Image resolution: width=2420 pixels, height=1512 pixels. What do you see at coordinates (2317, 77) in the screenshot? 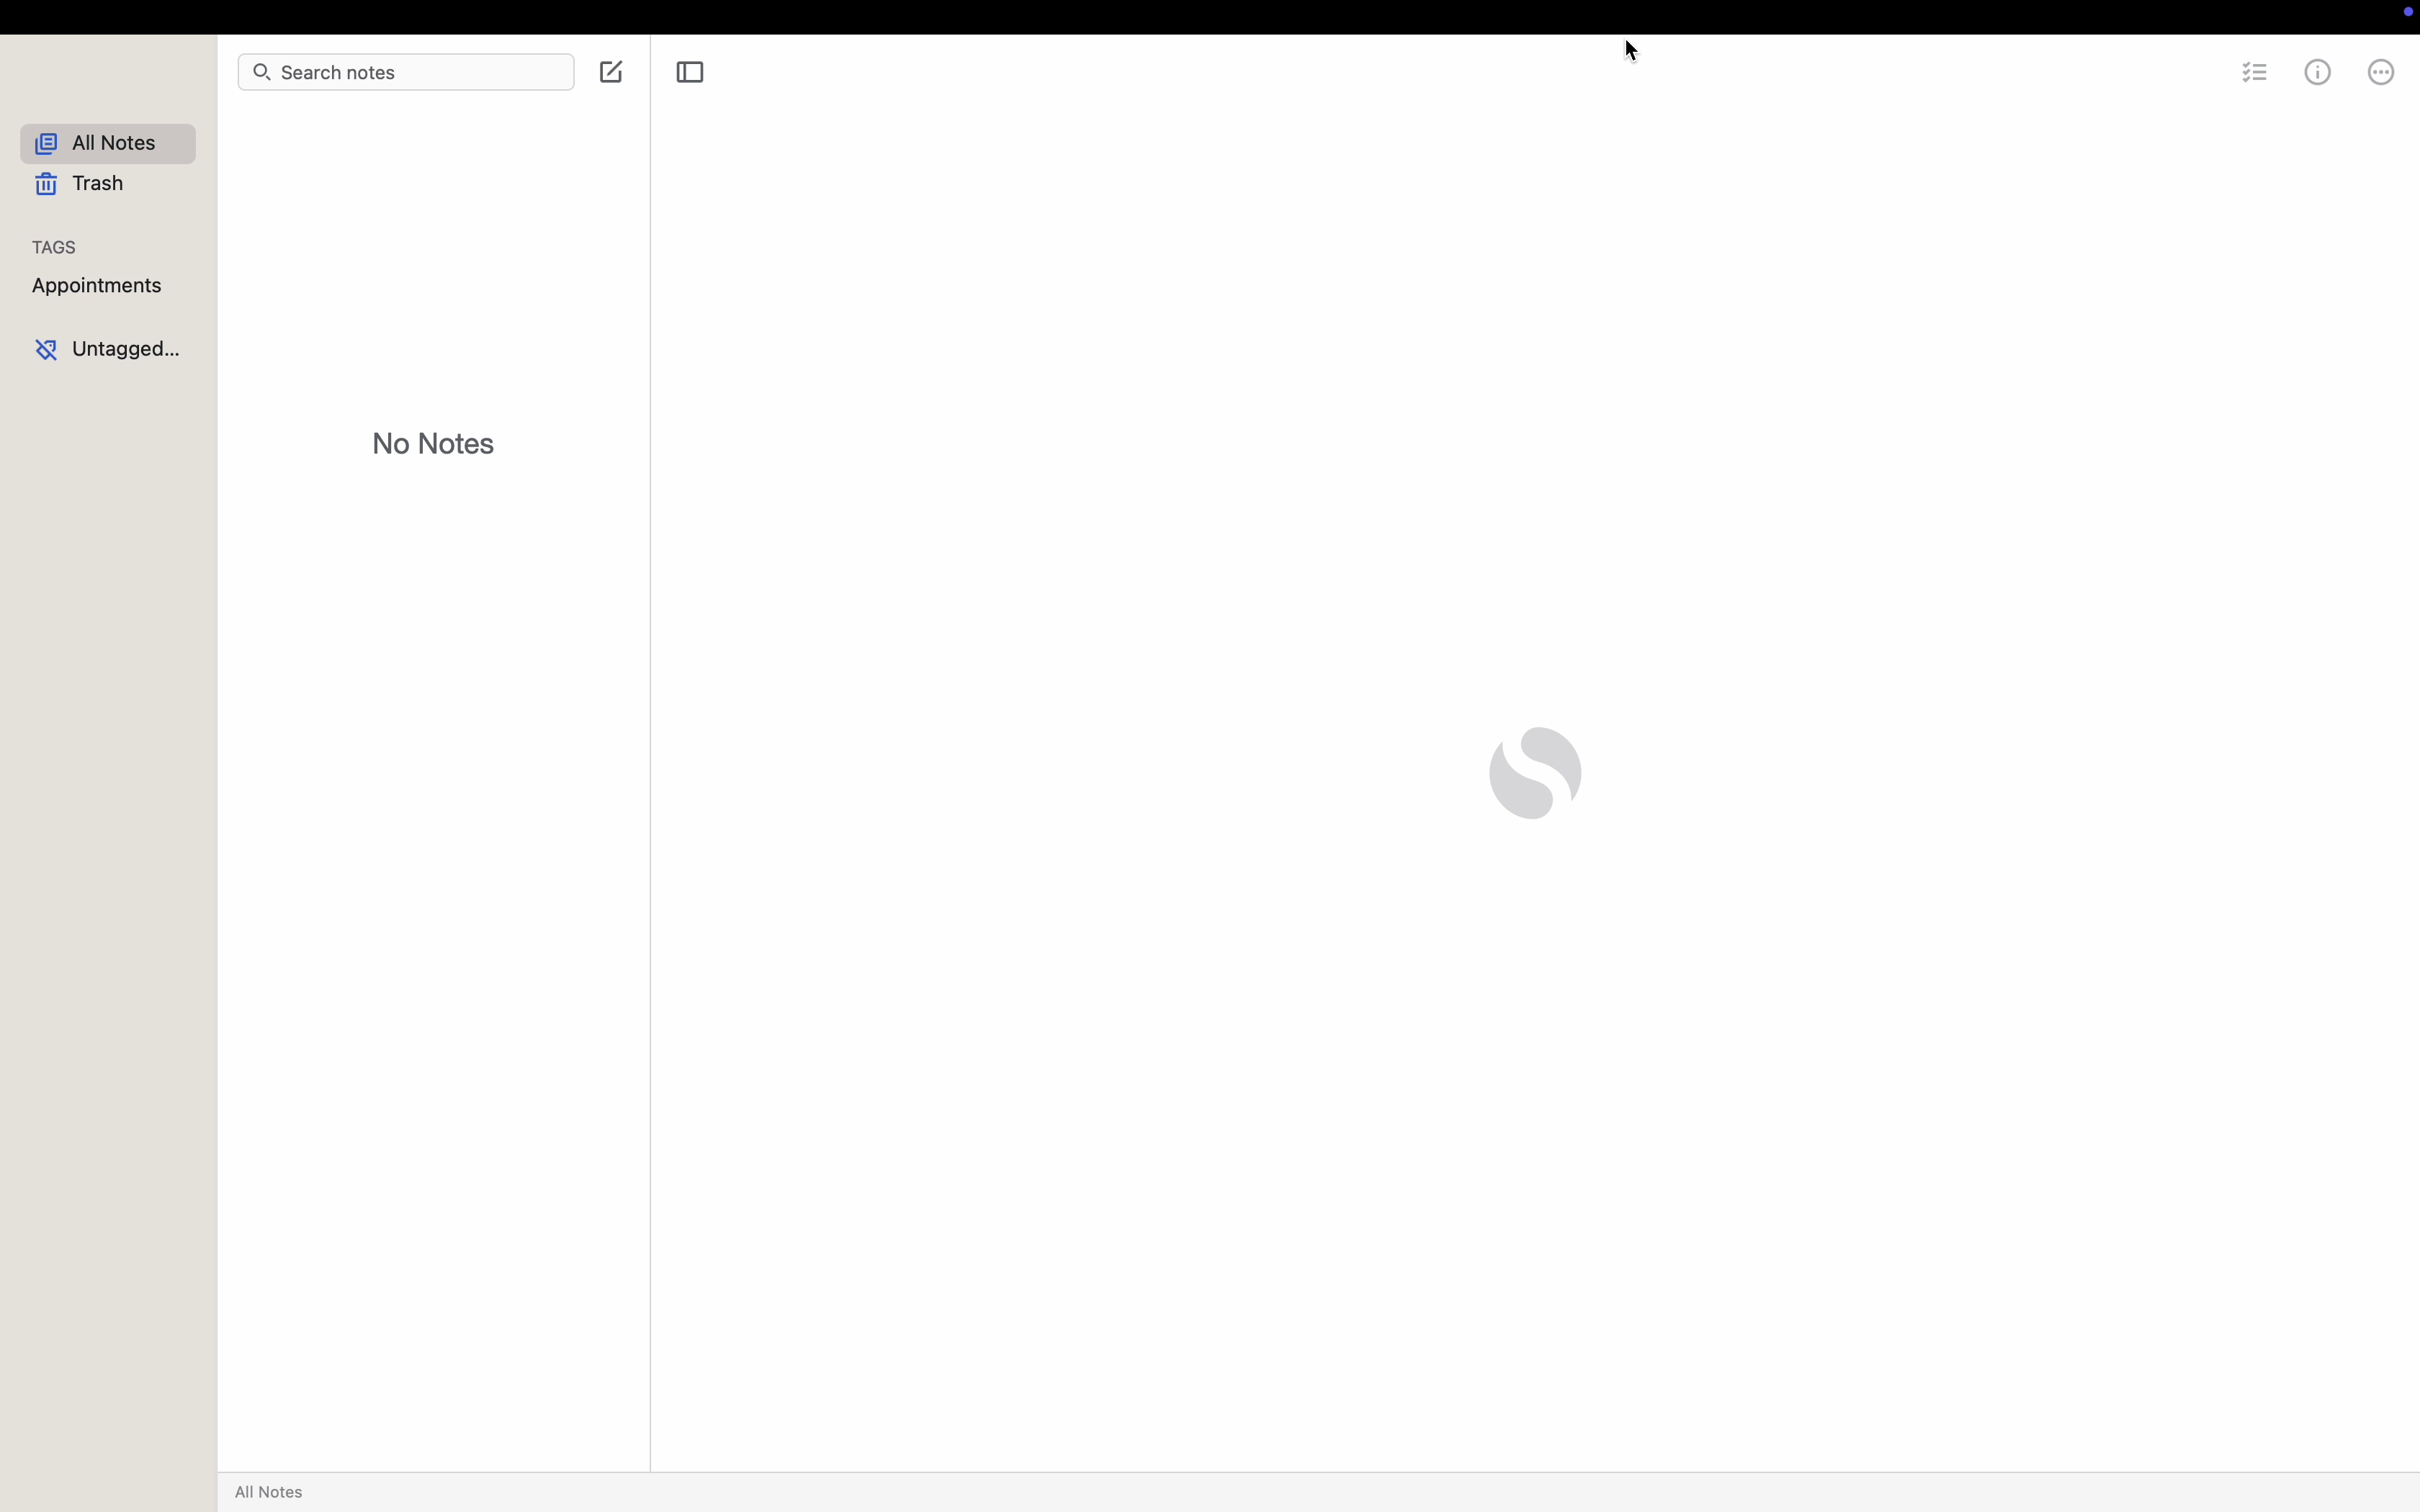
I see `metrics` at bounding box center [2317, 77].